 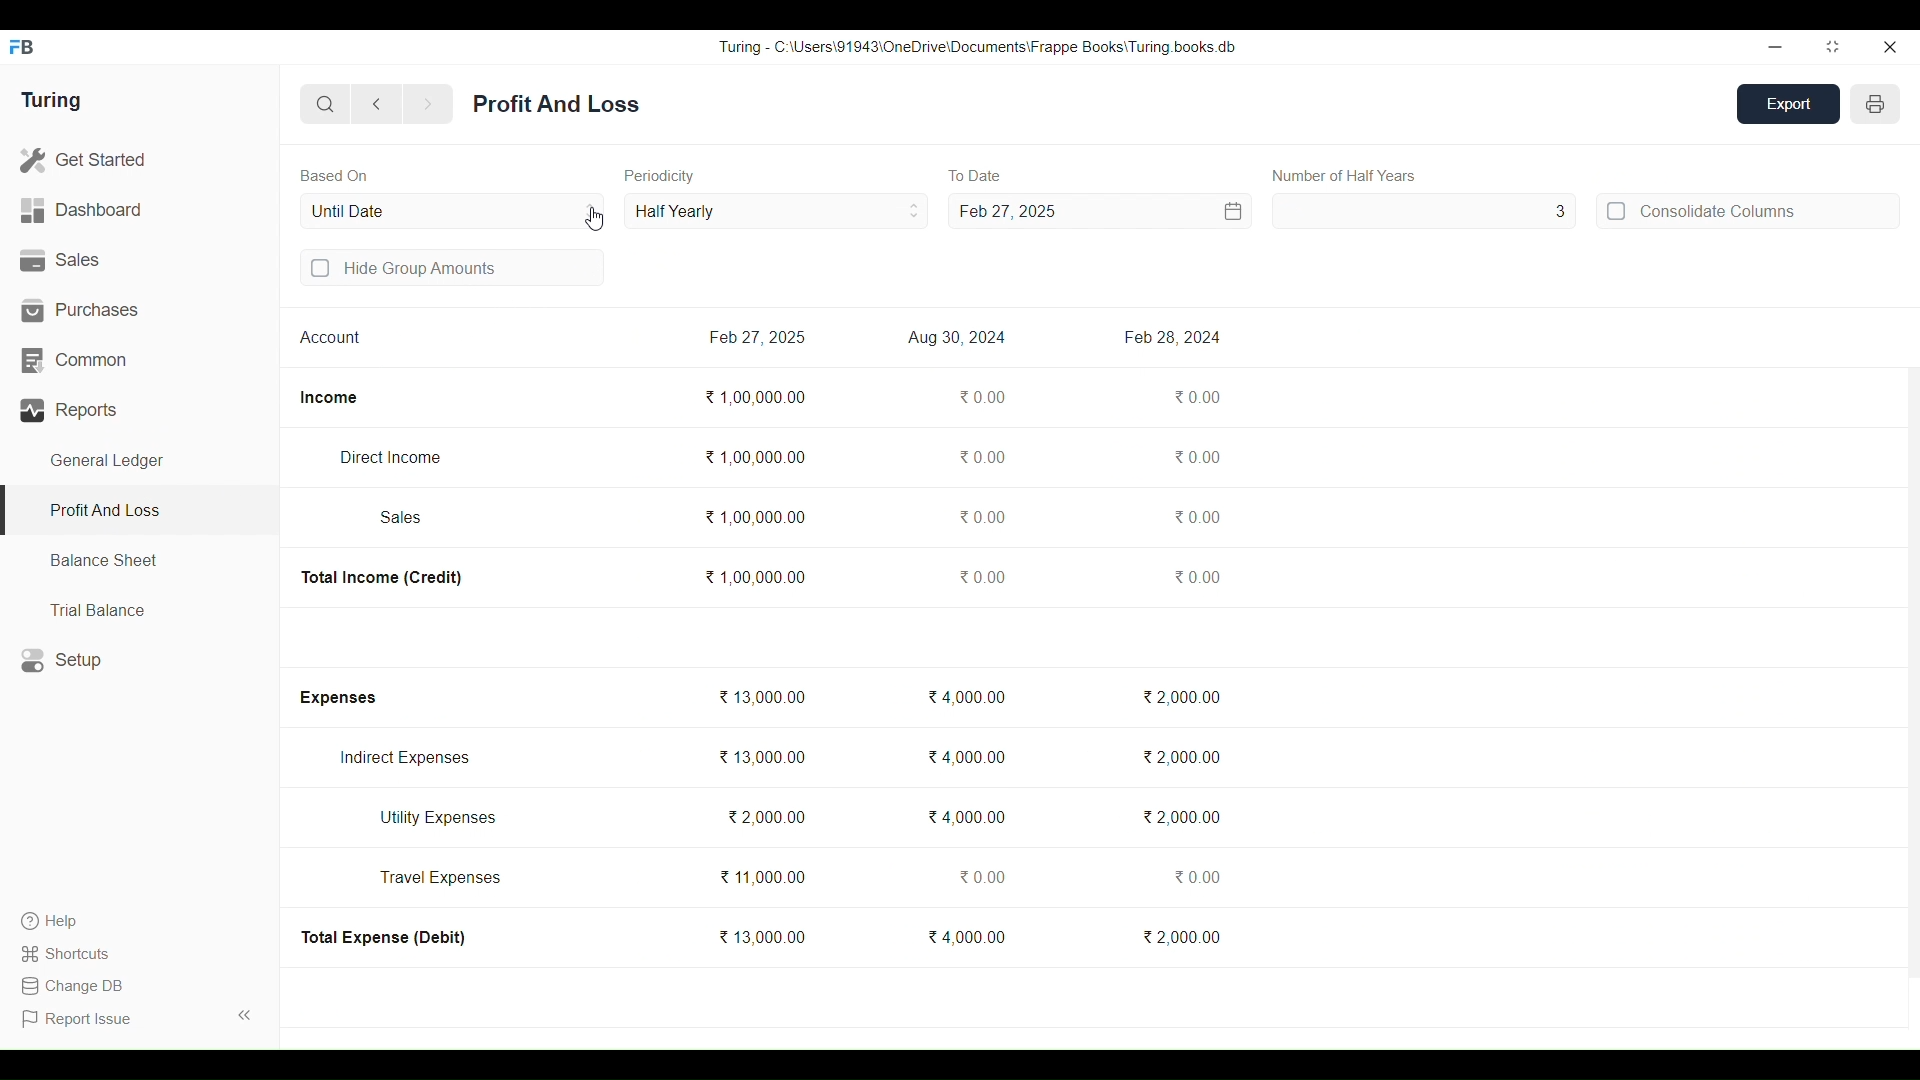 What do you see at coordinates (1833, 47) in the screenshot?
I see `Change dimension` at bounding box center [1833, 47].